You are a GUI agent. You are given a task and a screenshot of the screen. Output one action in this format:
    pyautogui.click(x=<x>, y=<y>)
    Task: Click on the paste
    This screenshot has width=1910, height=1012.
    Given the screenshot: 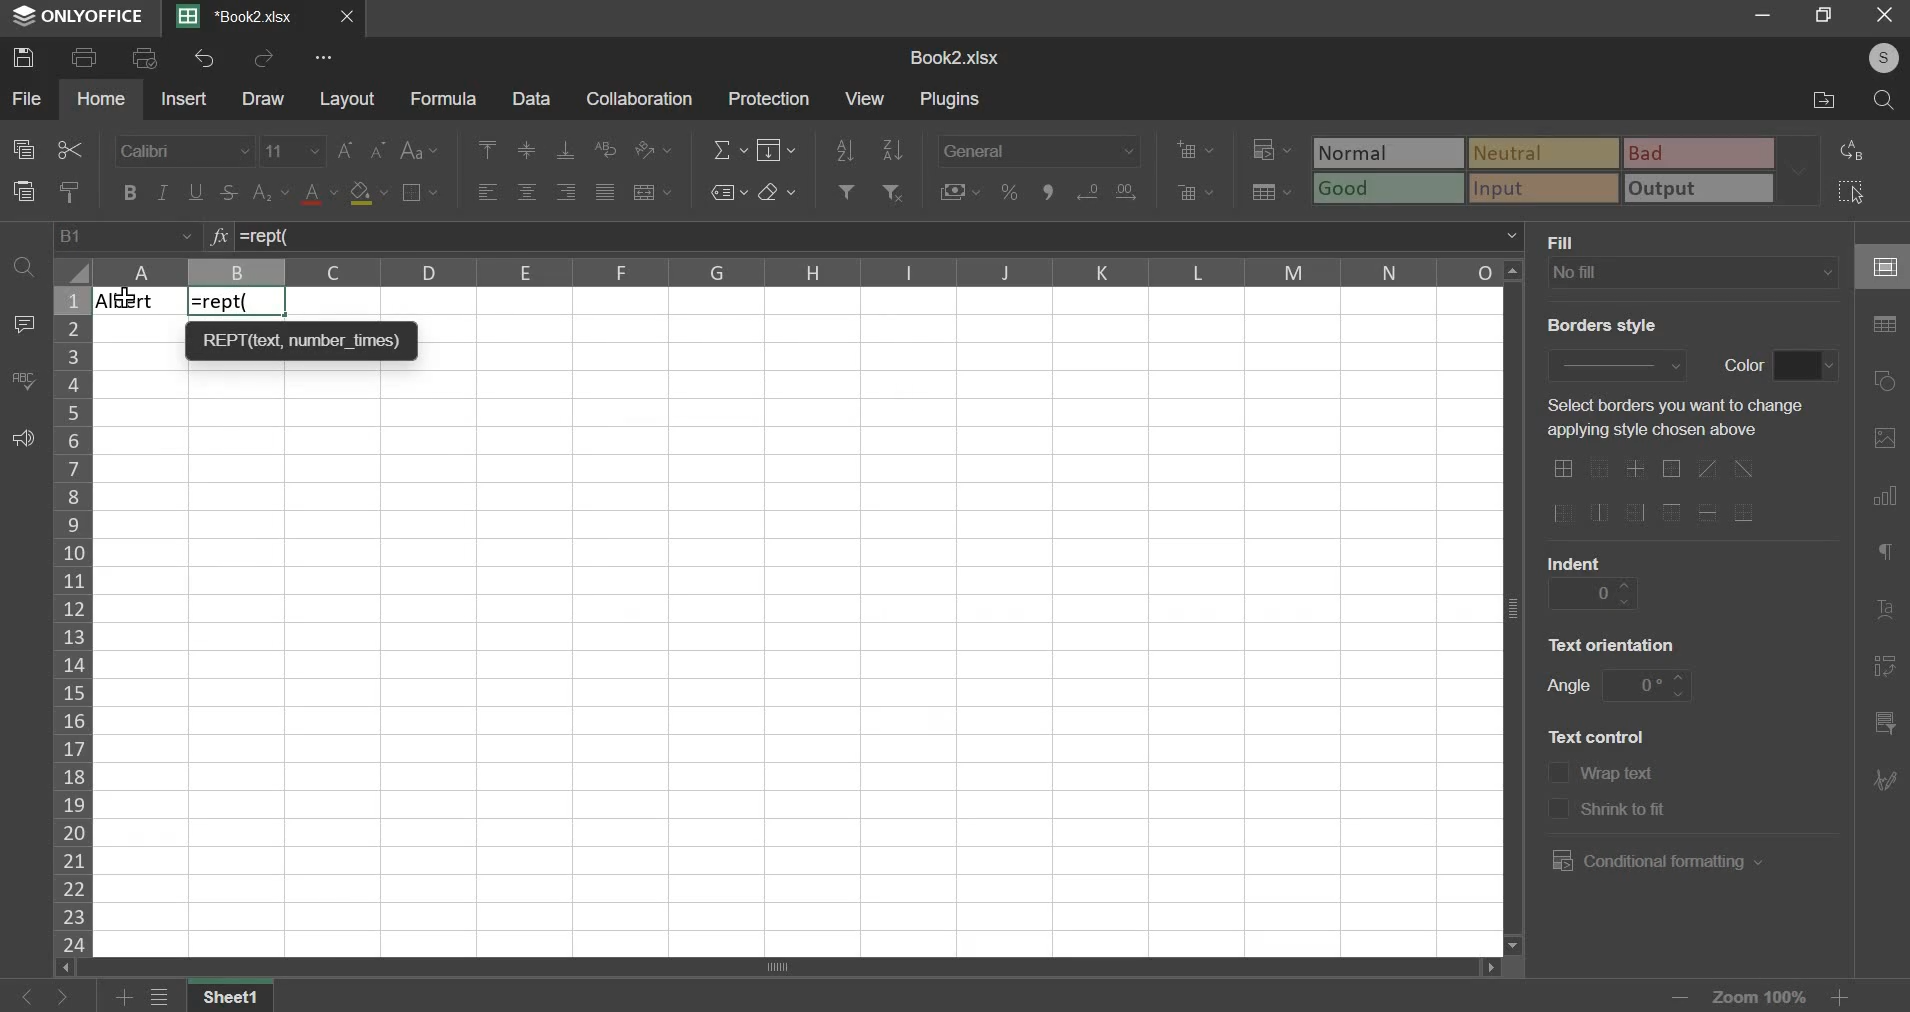 What is the action you would take?
    pyautogui.click(x=23, y=190)
    